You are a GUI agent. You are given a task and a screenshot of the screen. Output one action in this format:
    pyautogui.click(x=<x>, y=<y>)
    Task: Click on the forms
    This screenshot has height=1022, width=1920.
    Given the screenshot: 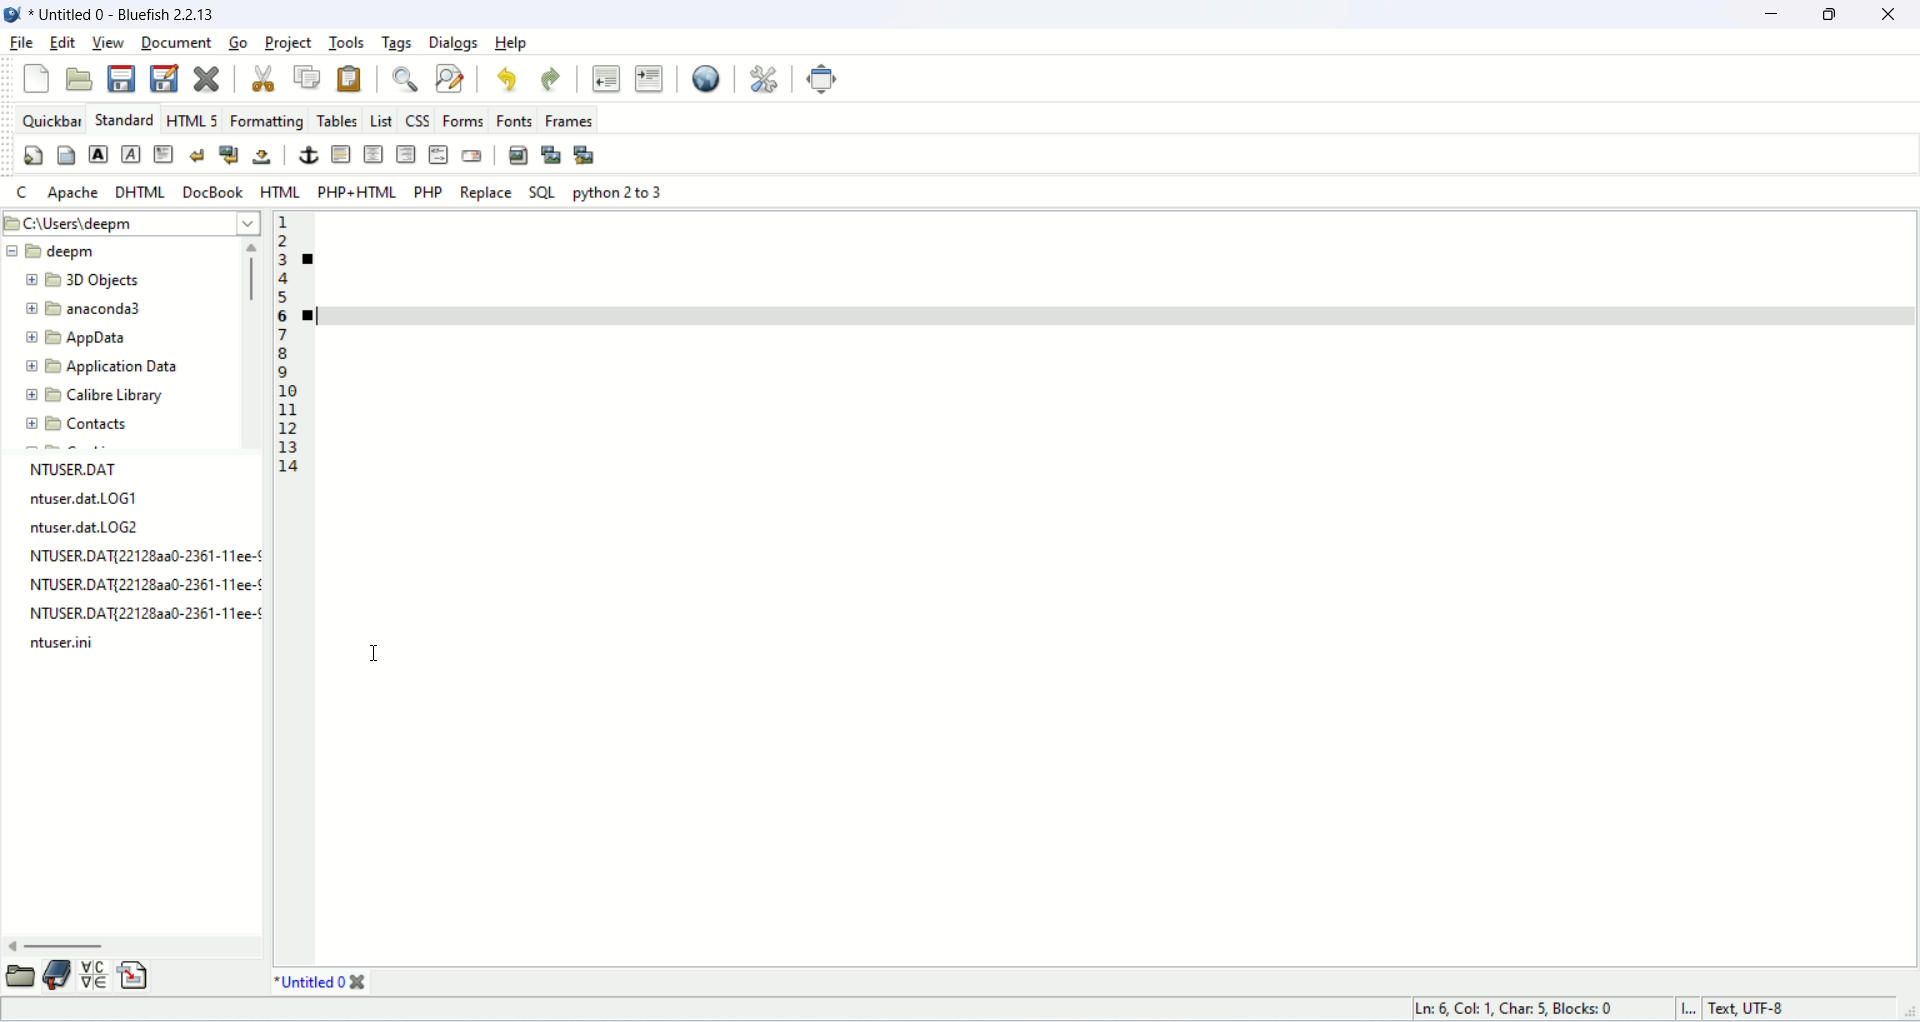 What is the action you would take?
    pyautogui.click(x=461, y=120)
    